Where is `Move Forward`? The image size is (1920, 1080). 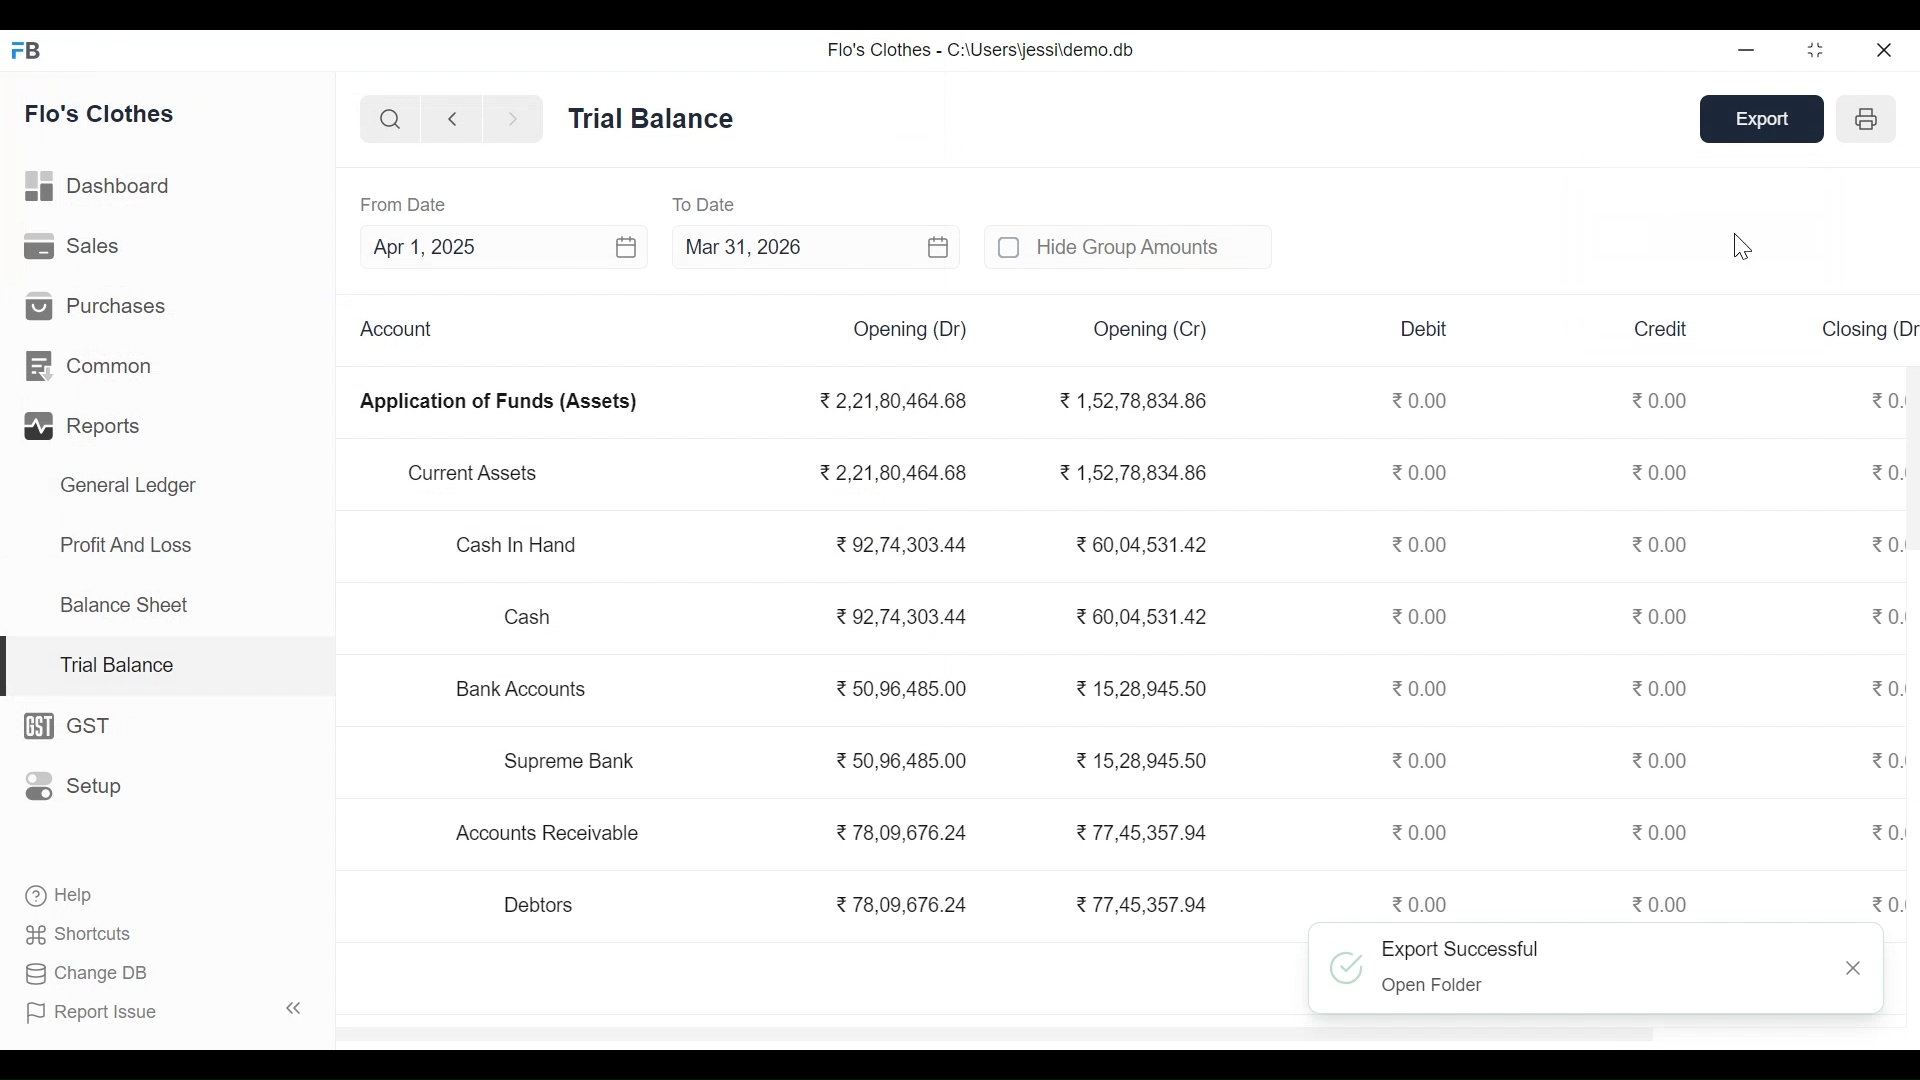
Move Forward is located at coordinates (514, 119).